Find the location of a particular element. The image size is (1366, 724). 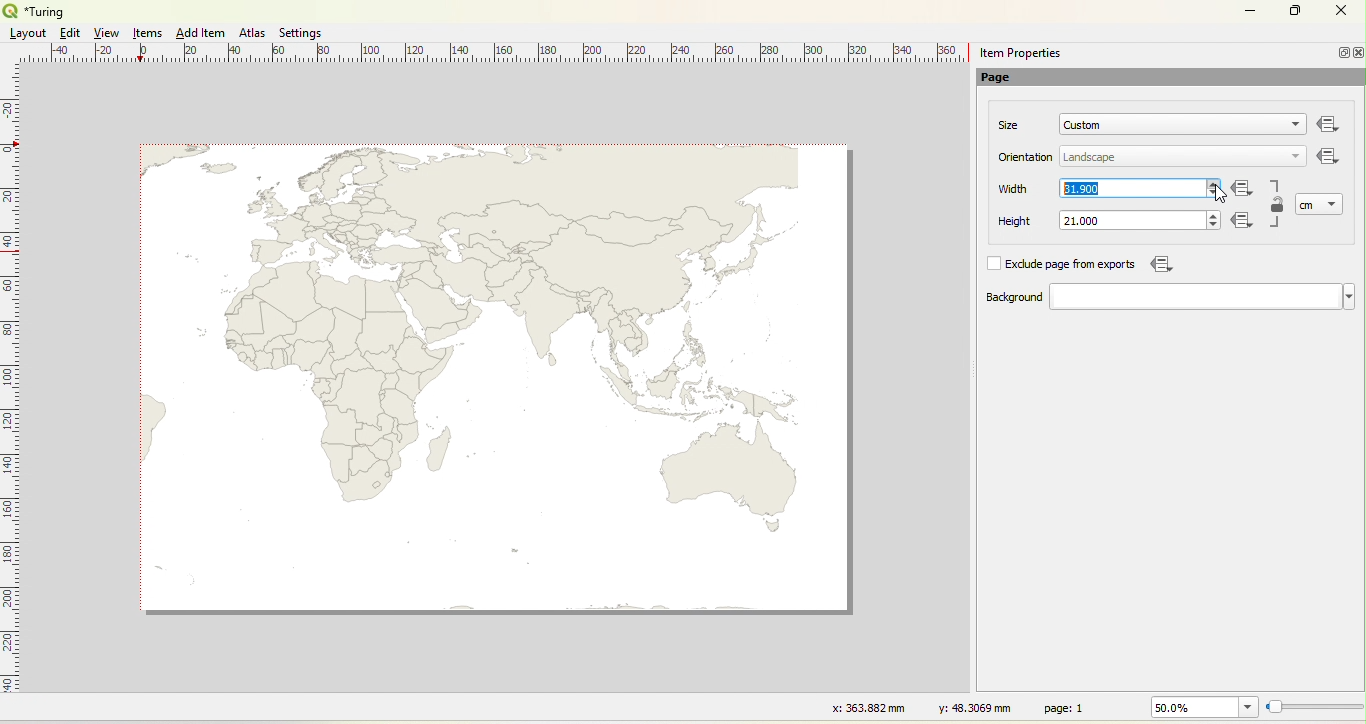

Atlas is located at coordinates (252, 32).